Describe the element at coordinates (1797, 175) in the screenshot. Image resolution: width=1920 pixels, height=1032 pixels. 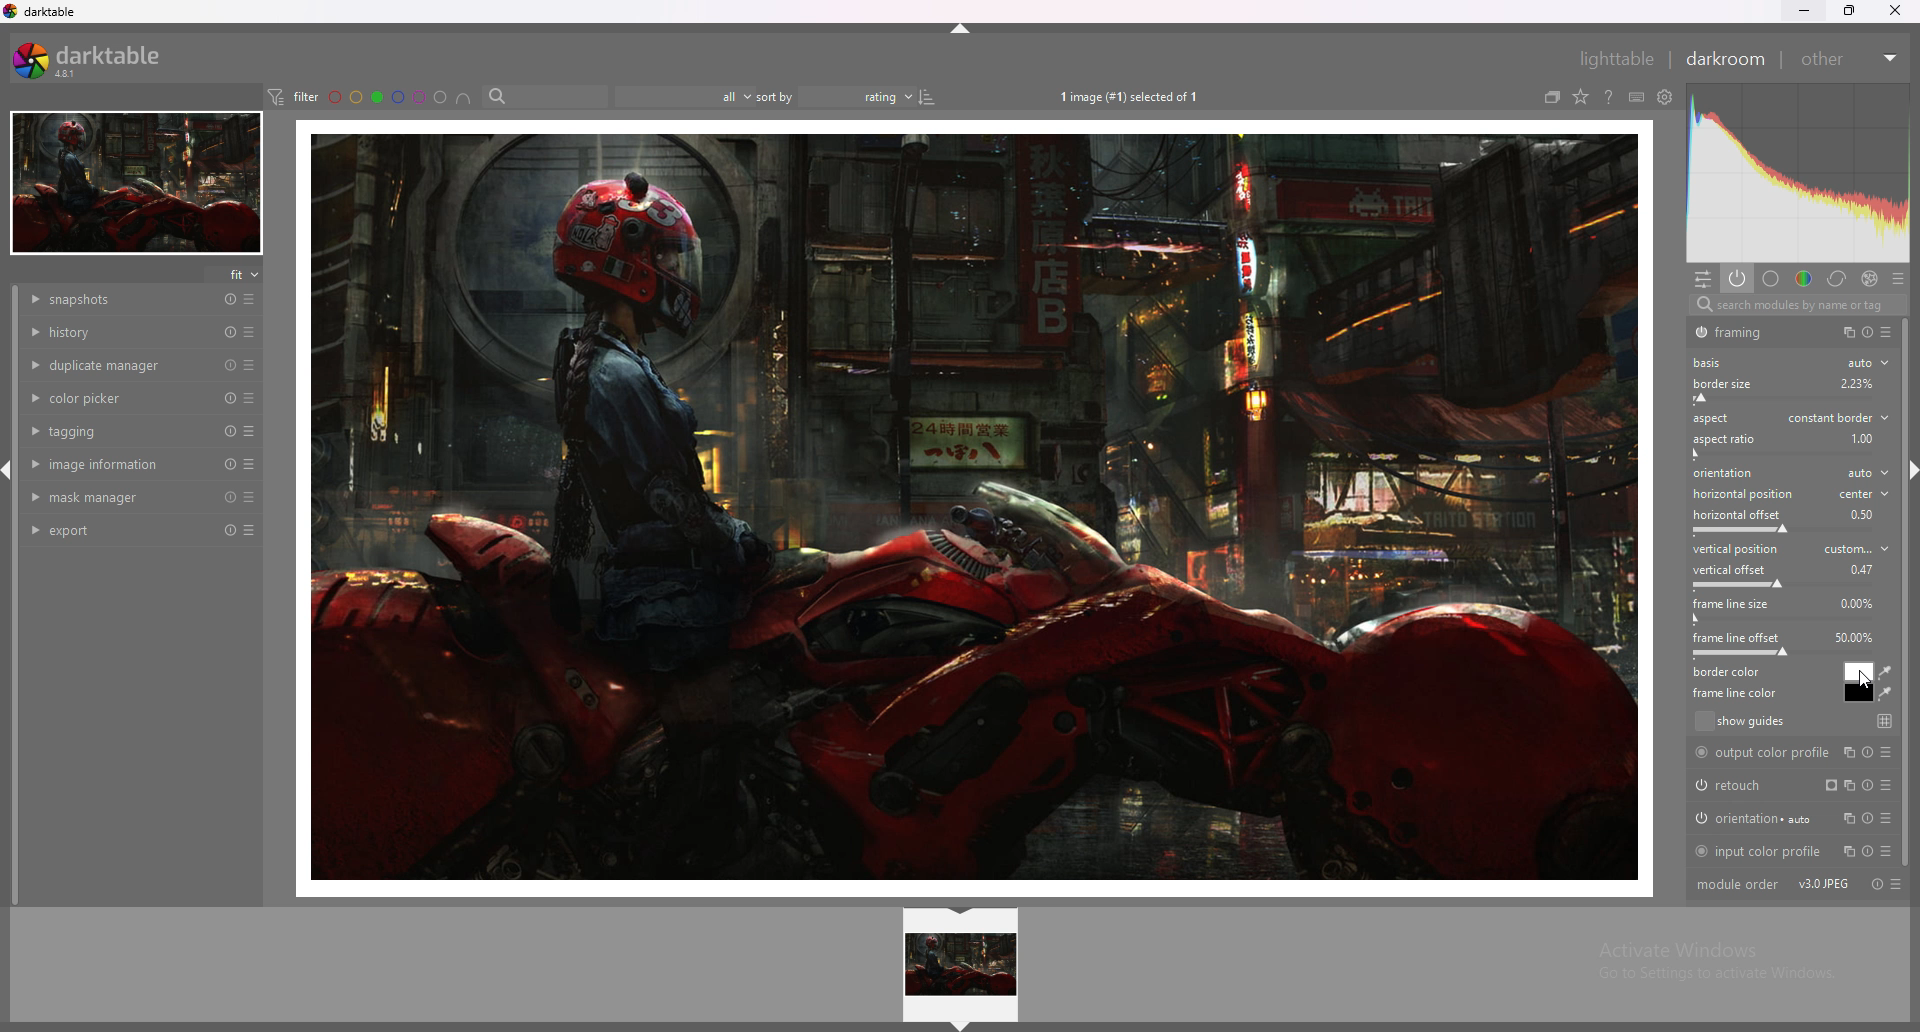
I see `photo heatmap` at that location.